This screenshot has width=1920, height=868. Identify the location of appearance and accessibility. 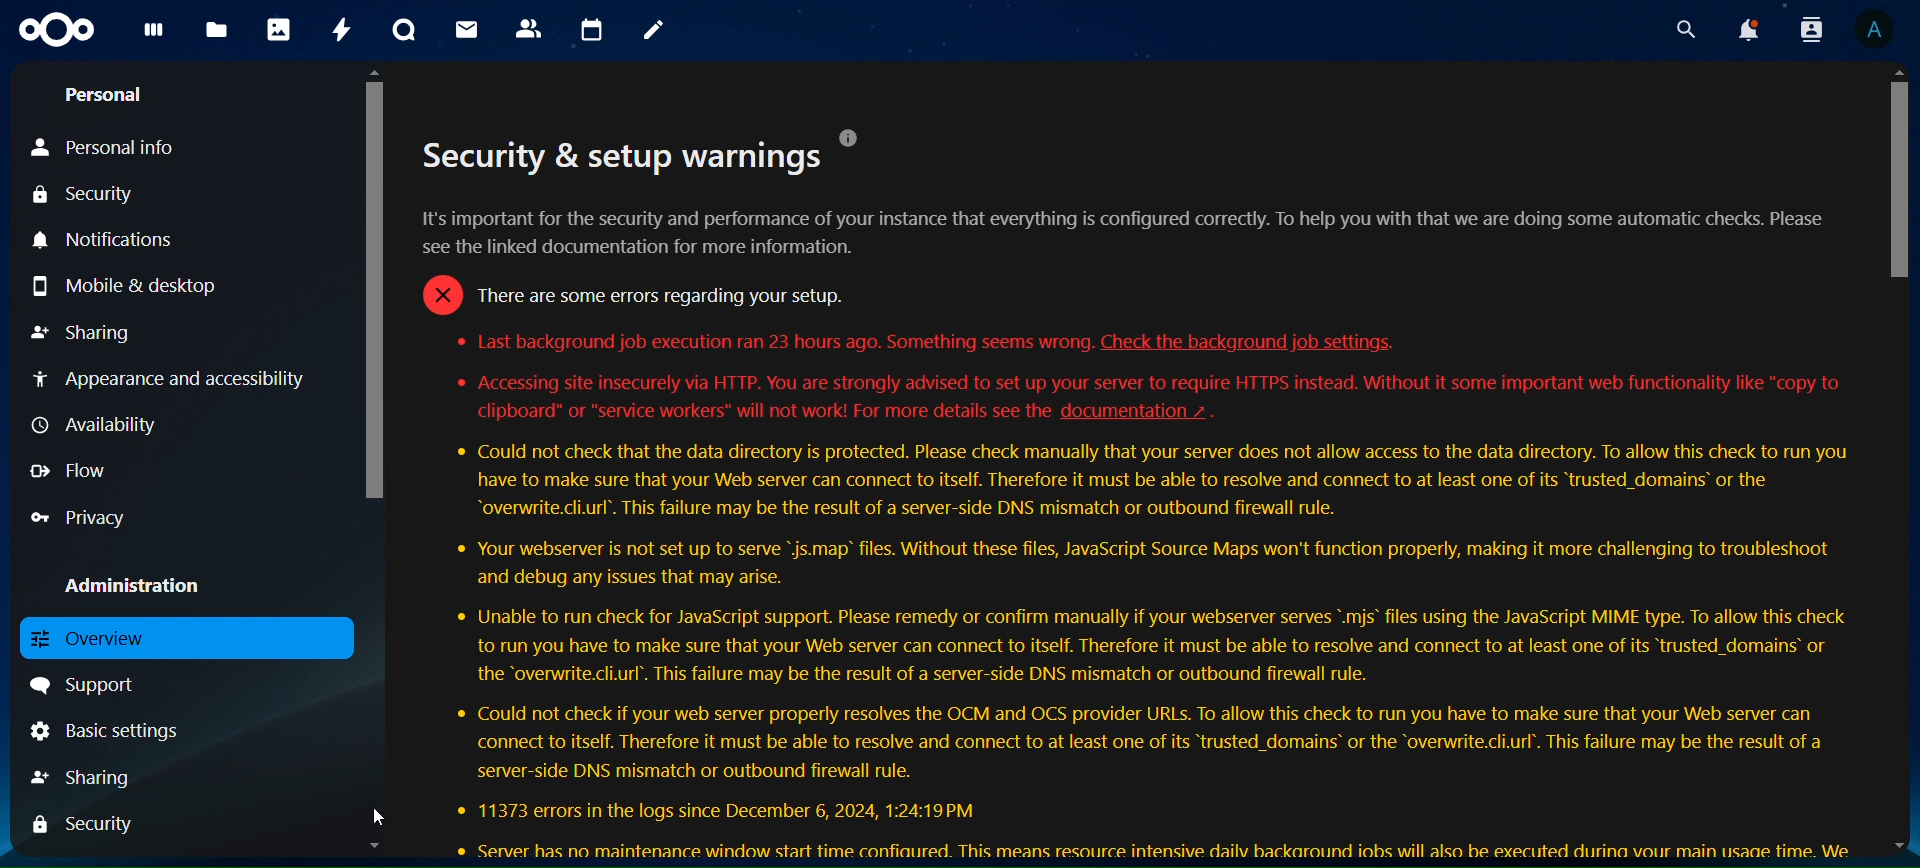
(178, 378).